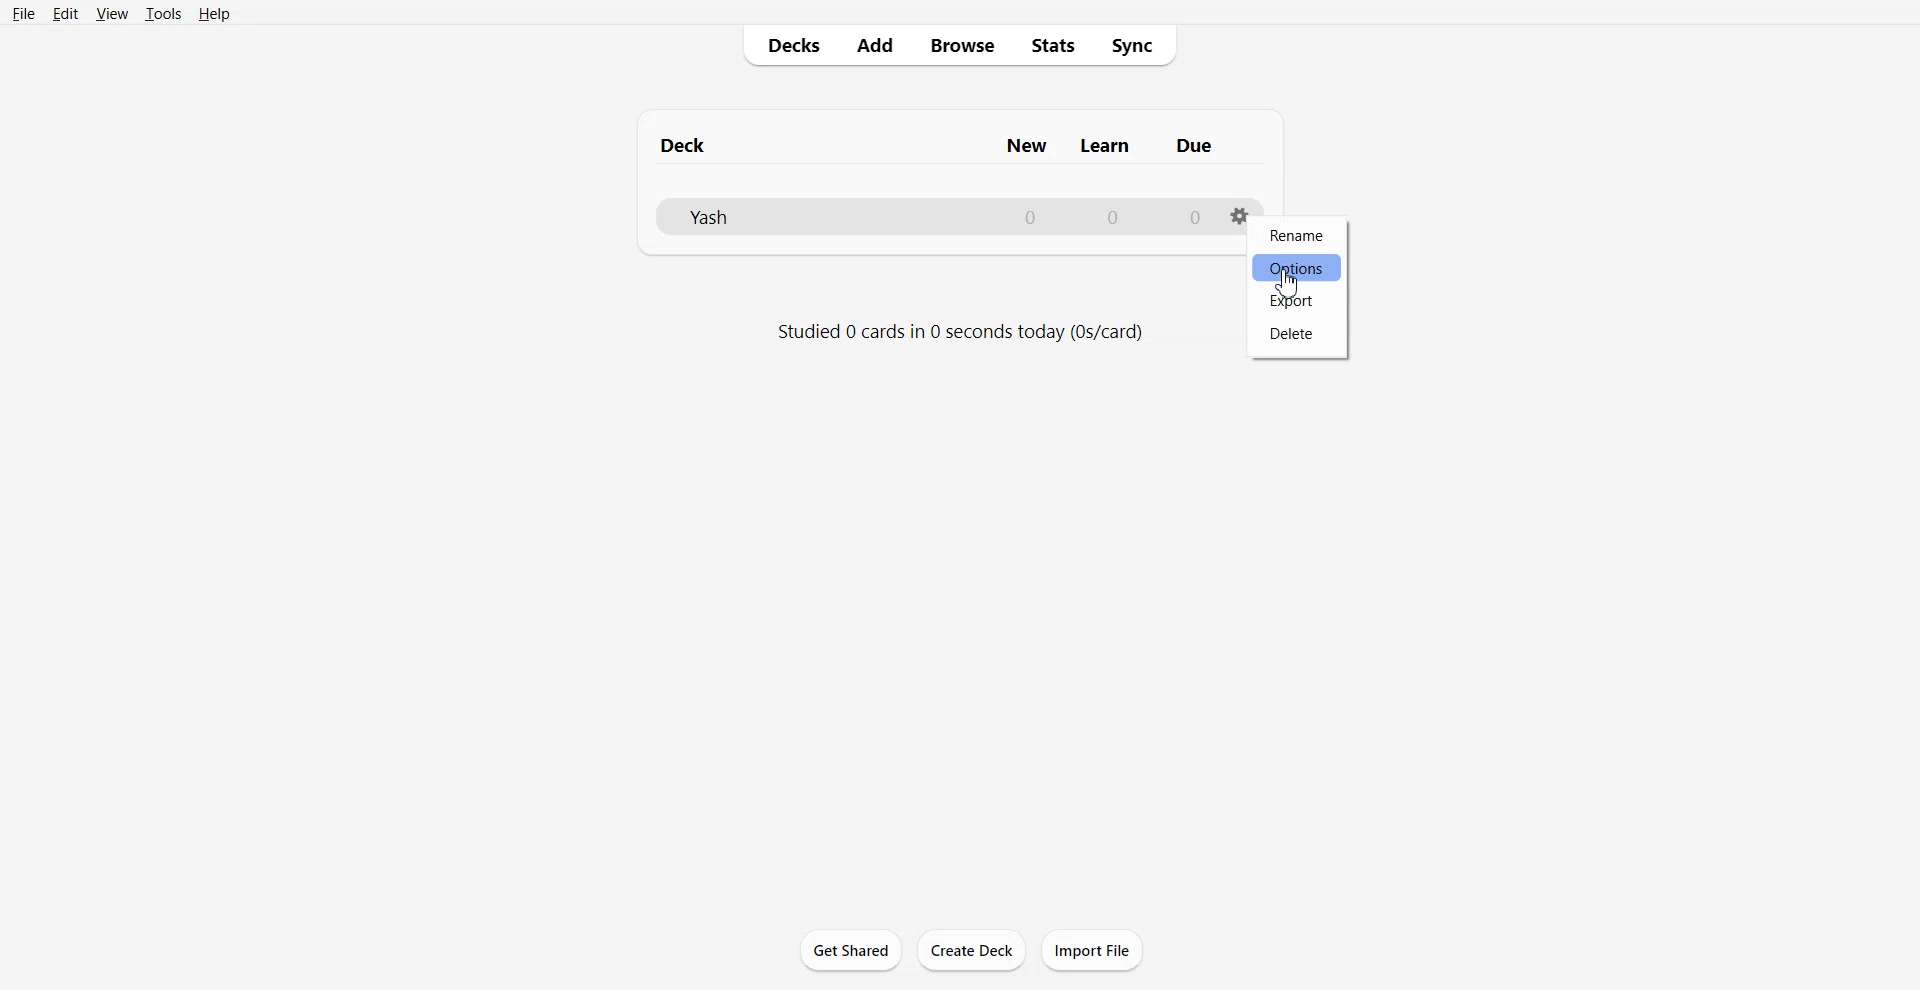  Describe the element at coordinates (1296, 268) in the screenshot. I see `Options` at that location.